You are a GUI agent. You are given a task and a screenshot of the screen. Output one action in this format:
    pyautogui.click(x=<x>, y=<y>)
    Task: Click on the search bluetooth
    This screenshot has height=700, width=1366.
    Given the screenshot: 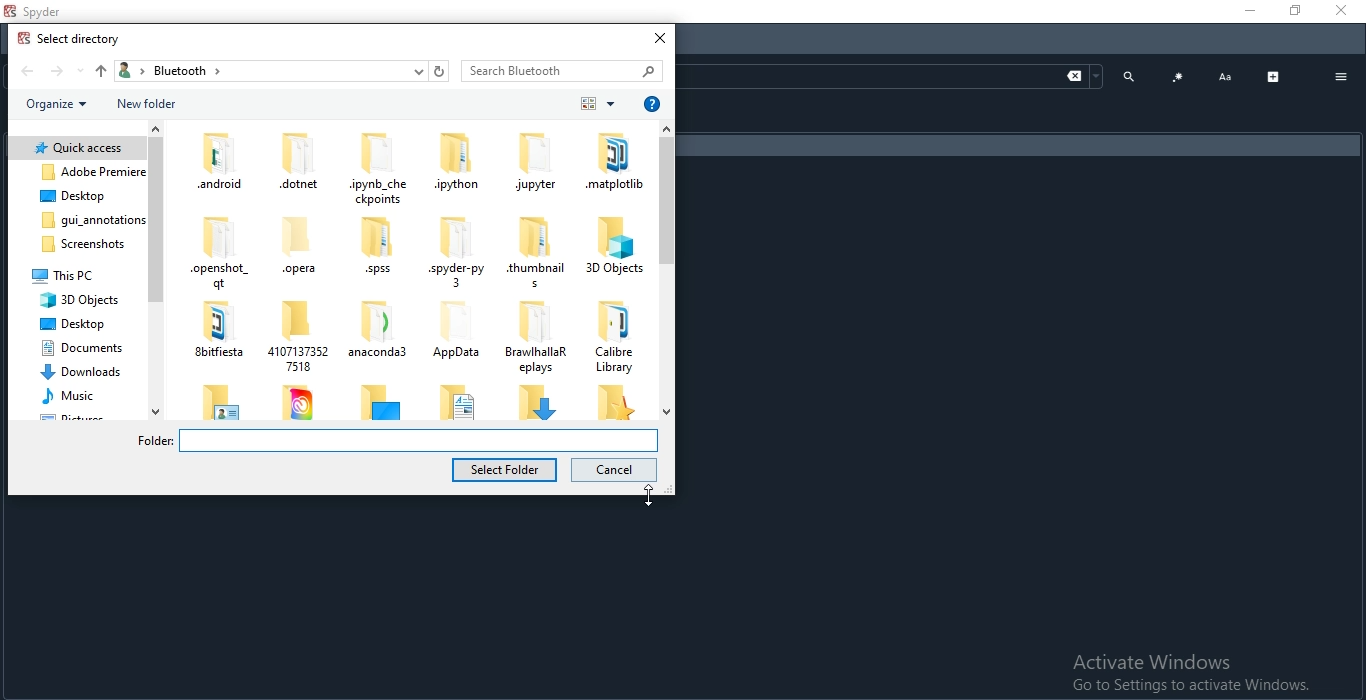 What is the action you would take?
    pyautogui.click(x=565, y=71)
    